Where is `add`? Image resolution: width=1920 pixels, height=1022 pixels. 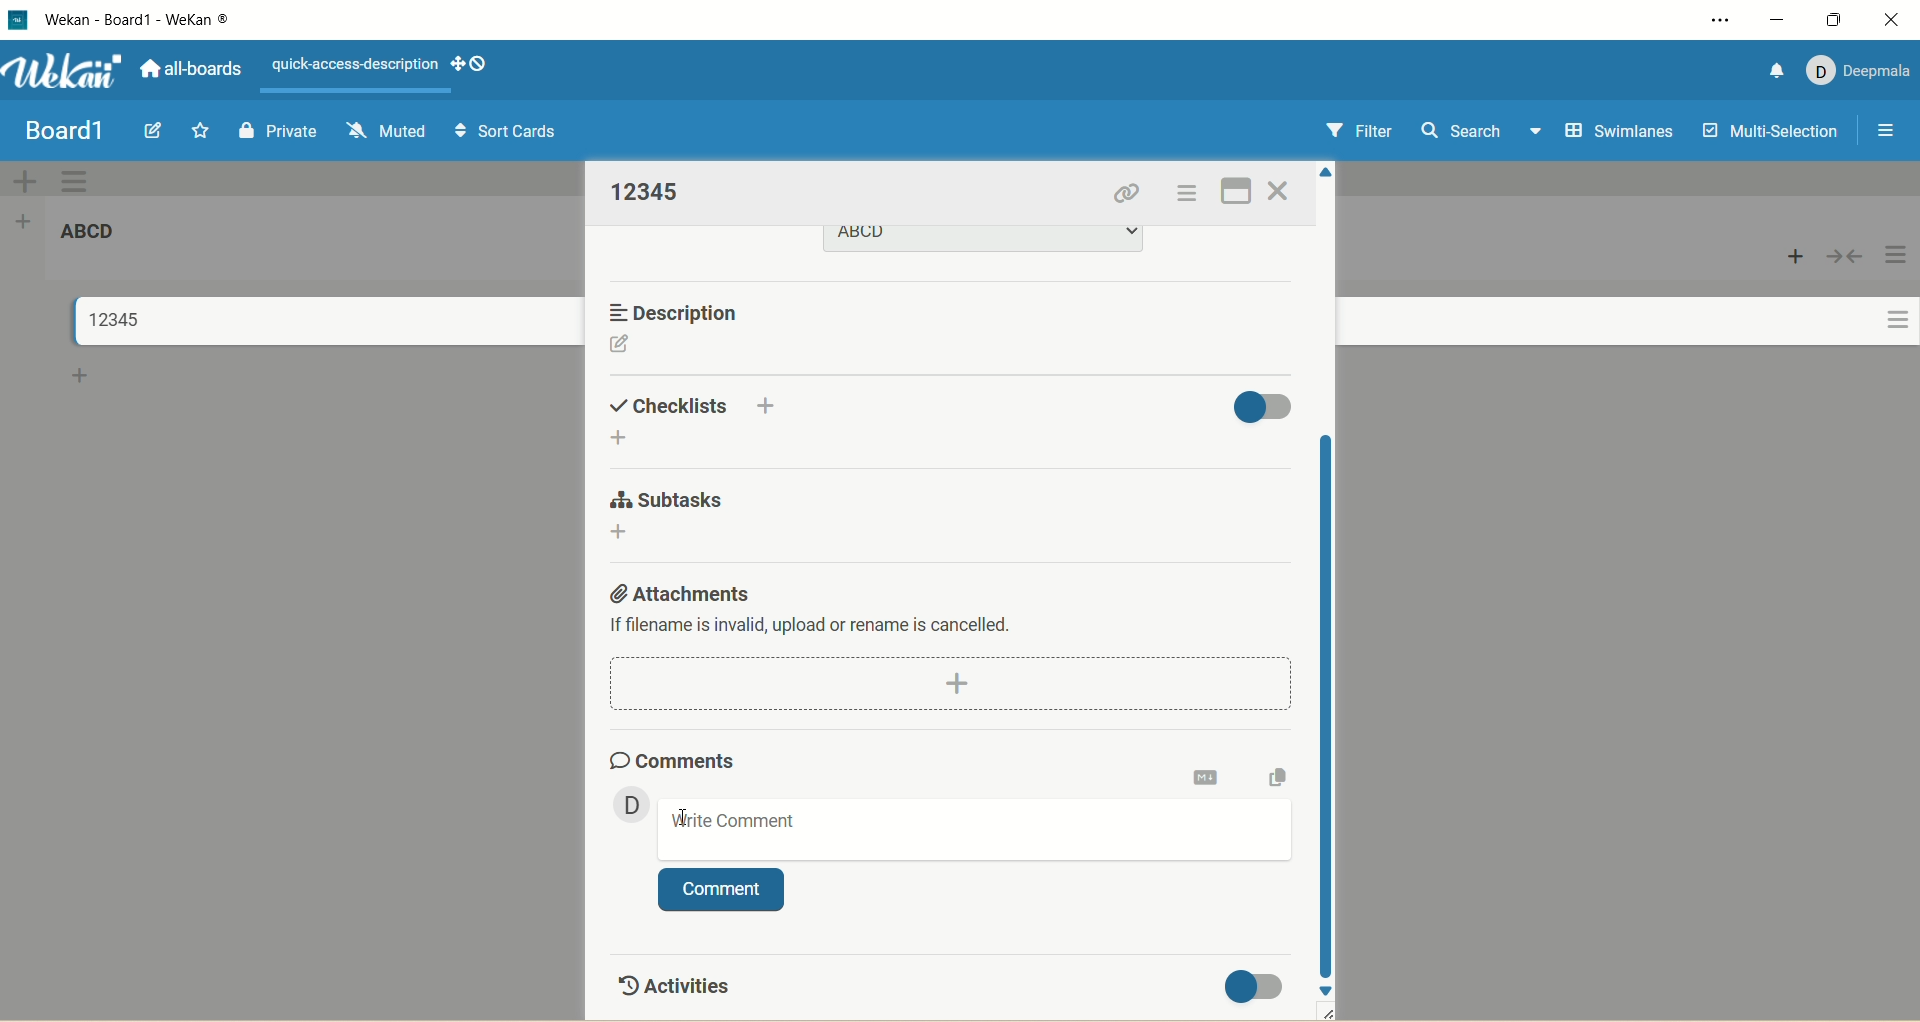 add is located at coordinates (625, 439).